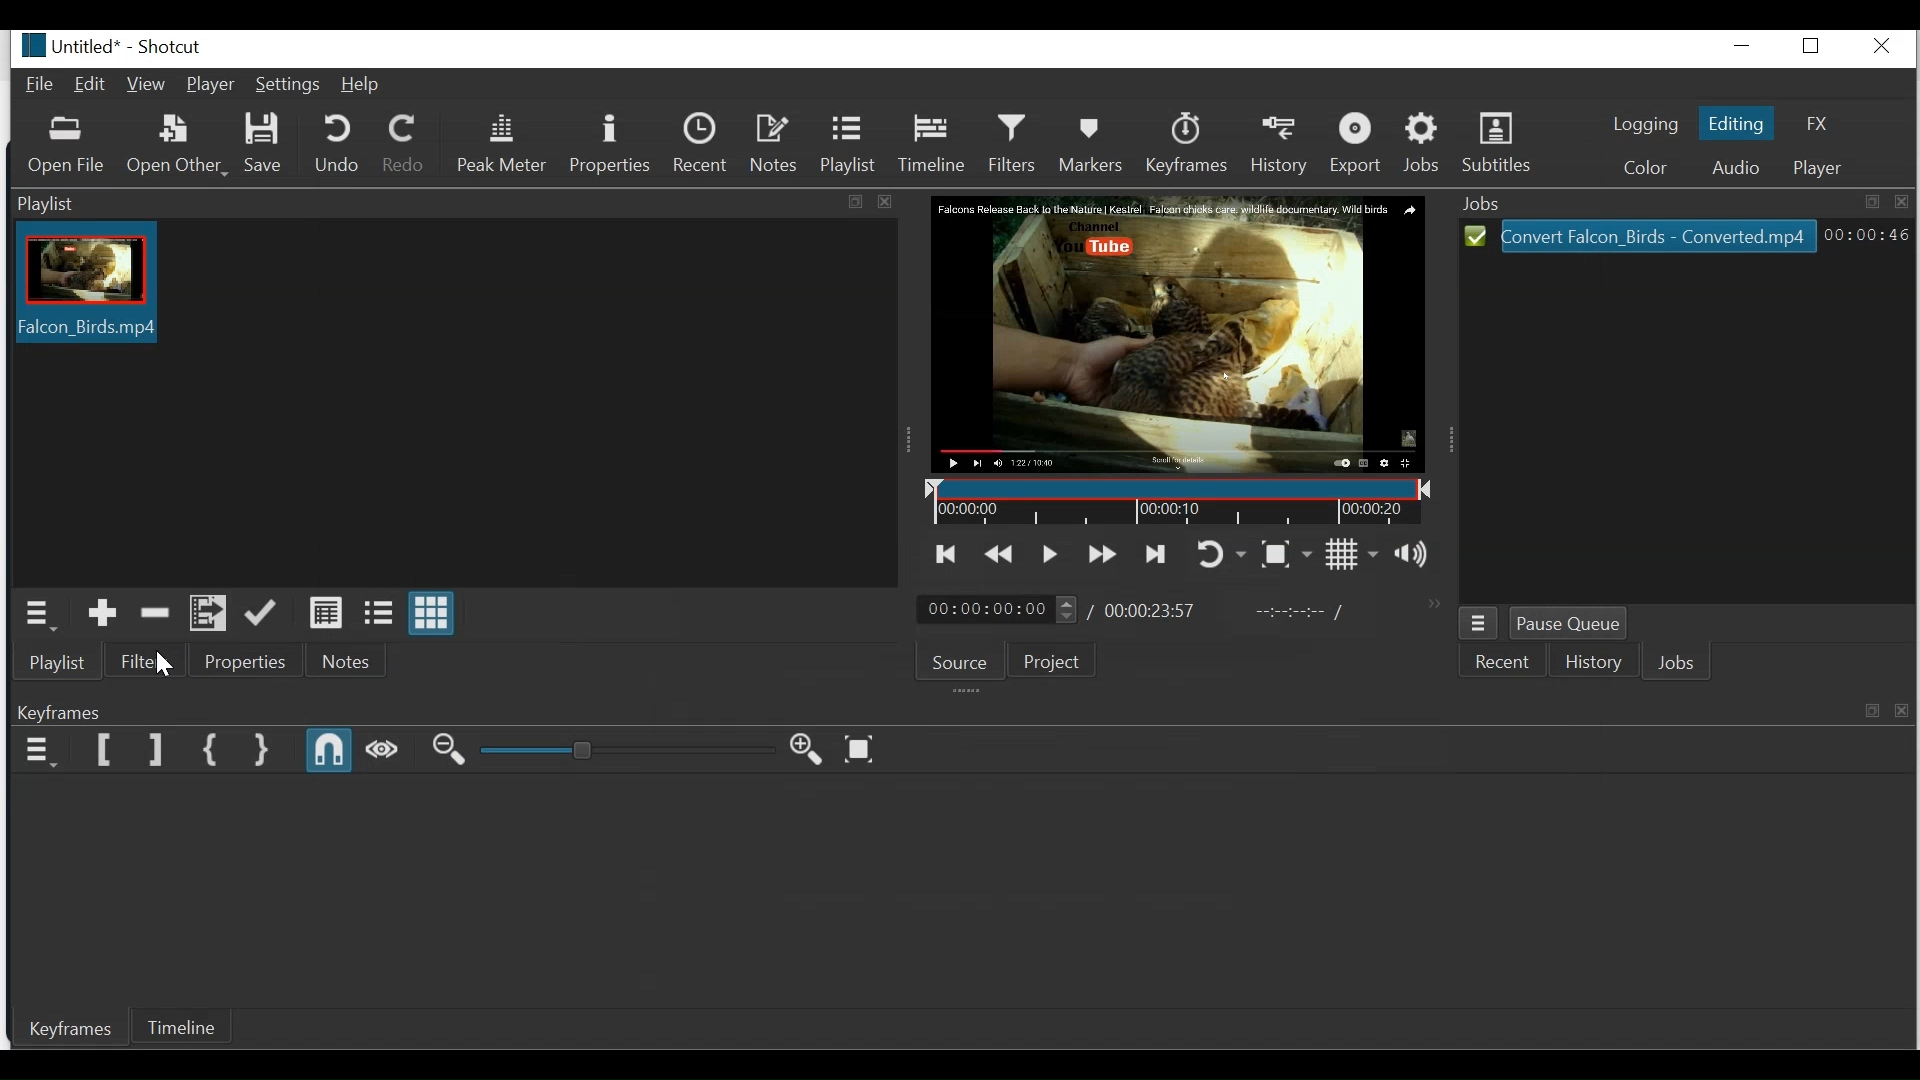 The image size is (1920, 1080). Describe the element at coordinates (62, 1028) in the screenshot. I see `Keyframes` at that location.